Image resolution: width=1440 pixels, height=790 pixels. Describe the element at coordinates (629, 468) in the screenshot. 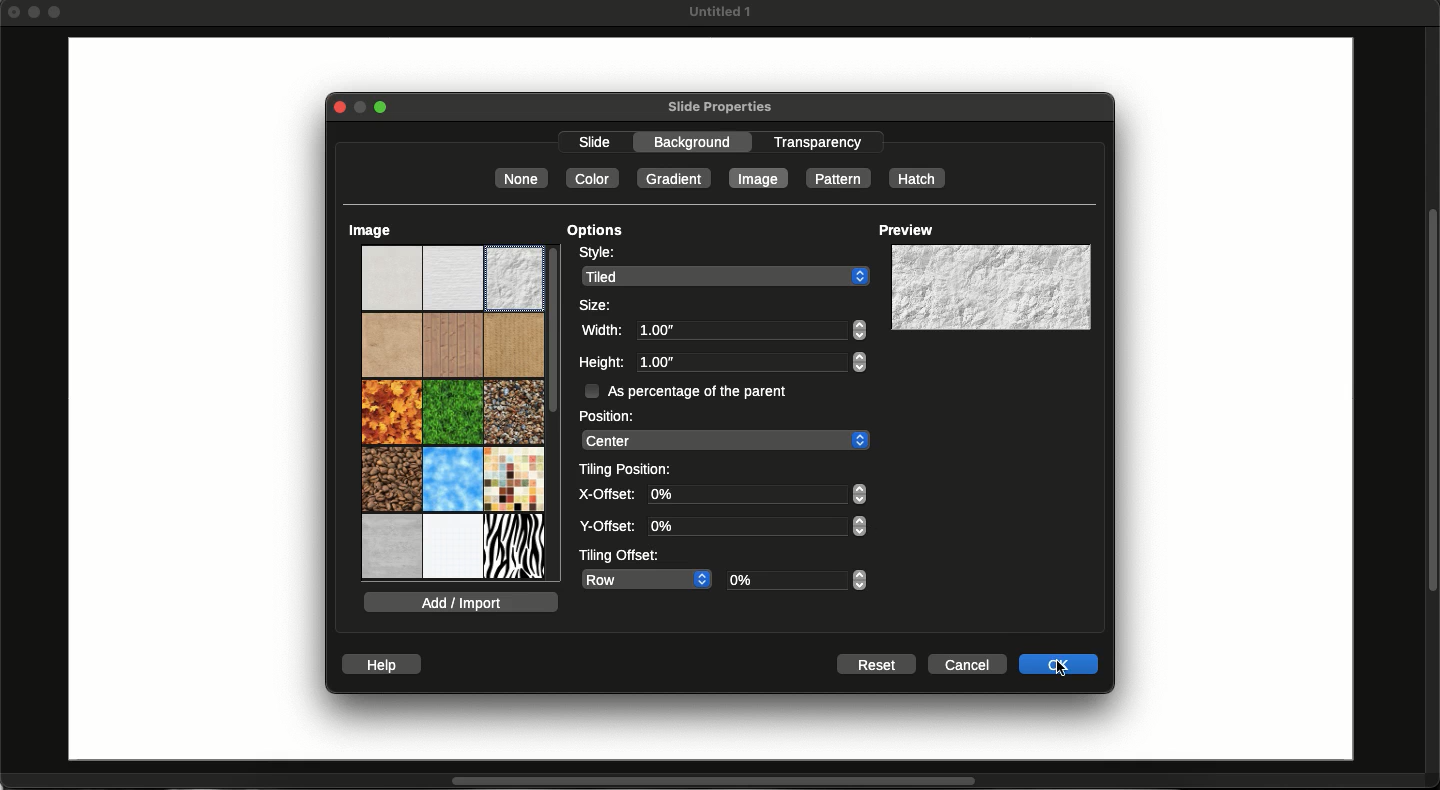

I see `Tiling position:` at that location.